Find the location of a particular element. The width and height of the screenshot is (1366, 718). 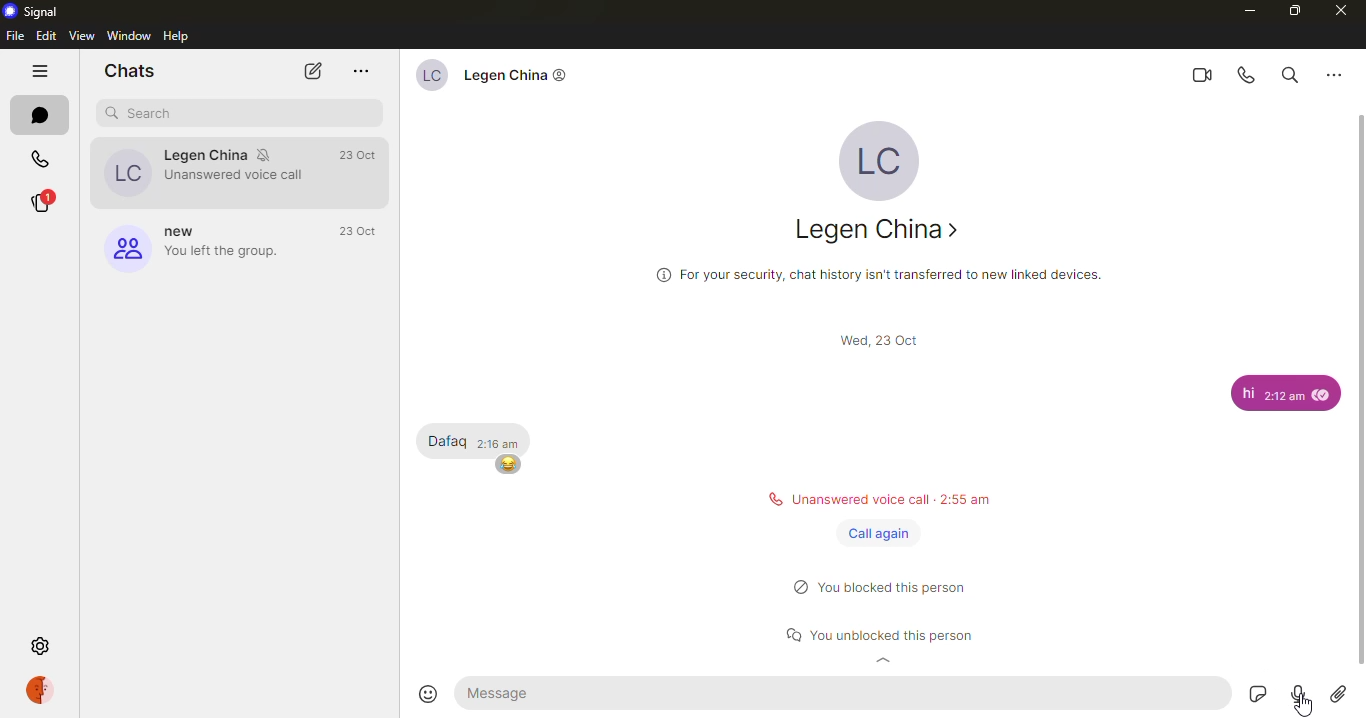

group logo is located at coordinates (125, 246).